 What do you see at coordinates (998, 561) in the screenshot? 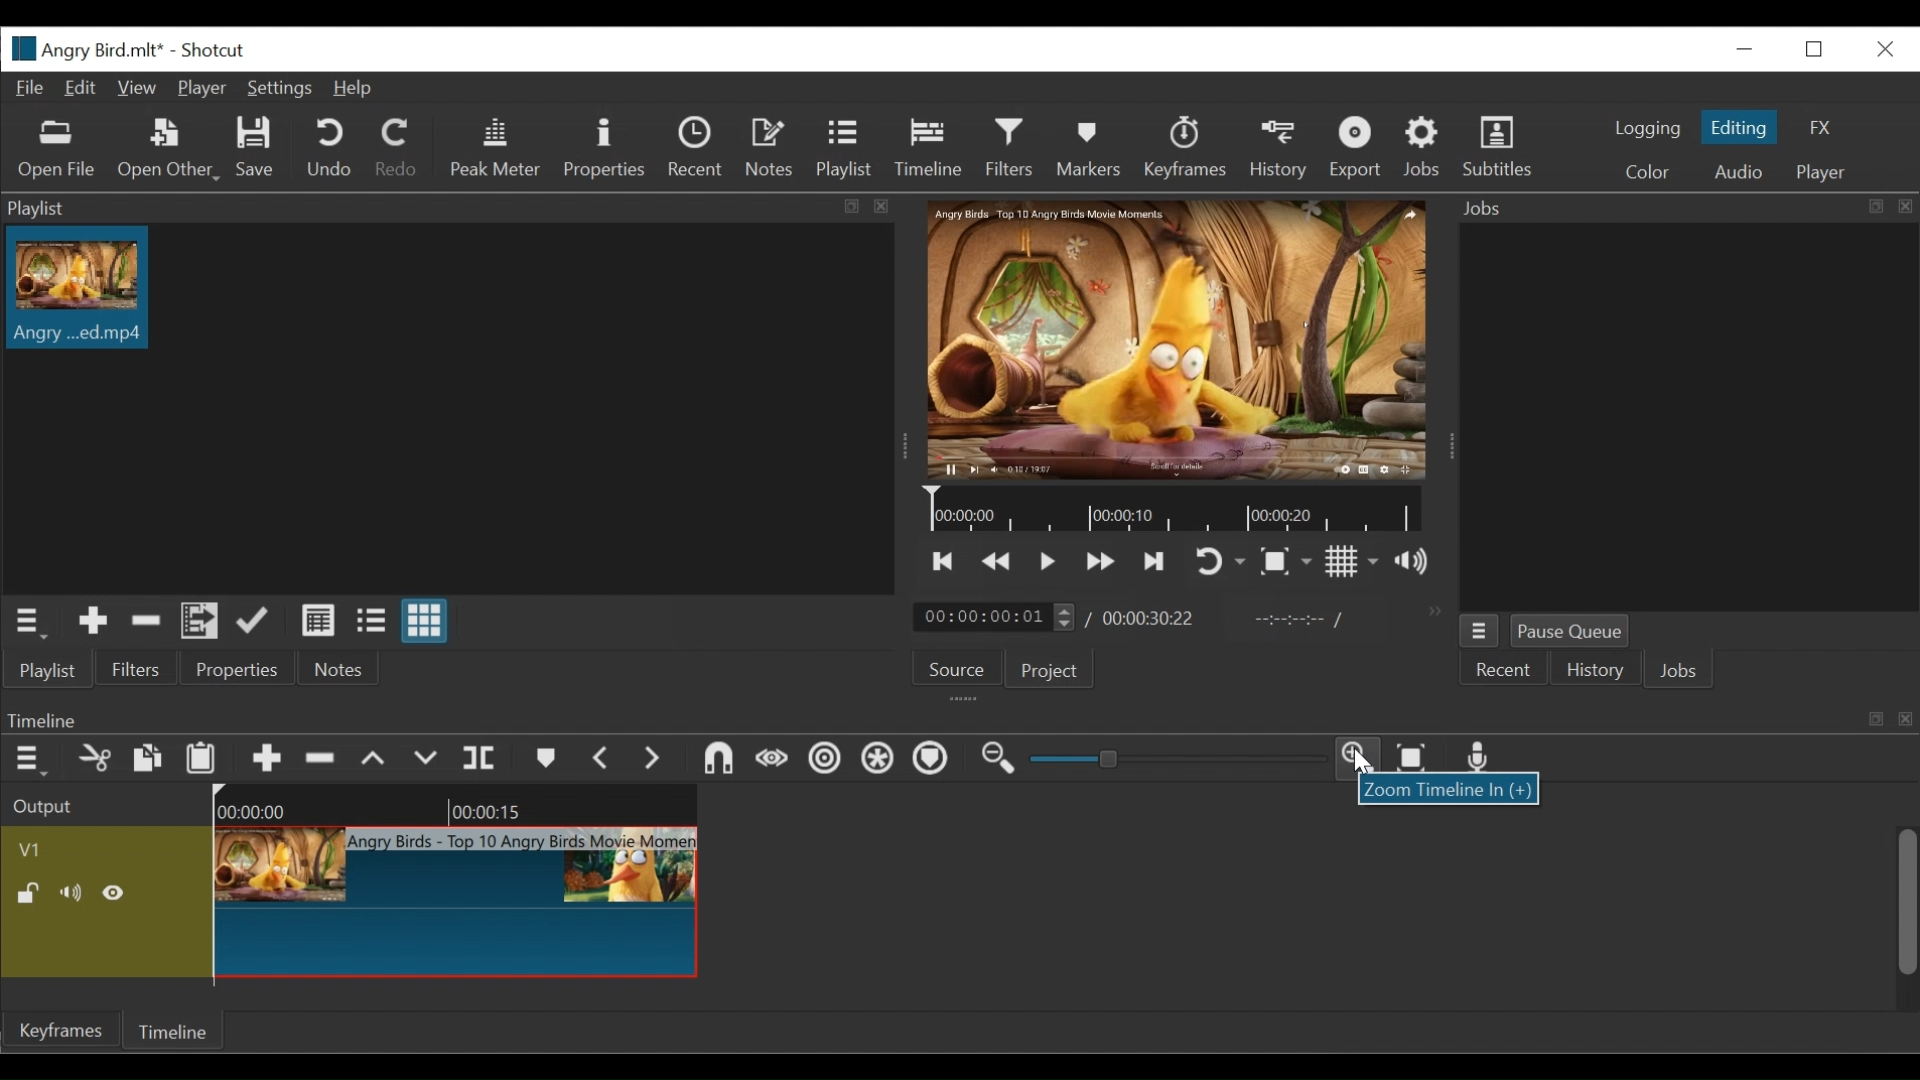
I see `play previous quickly` at bounding box center [998, 561].